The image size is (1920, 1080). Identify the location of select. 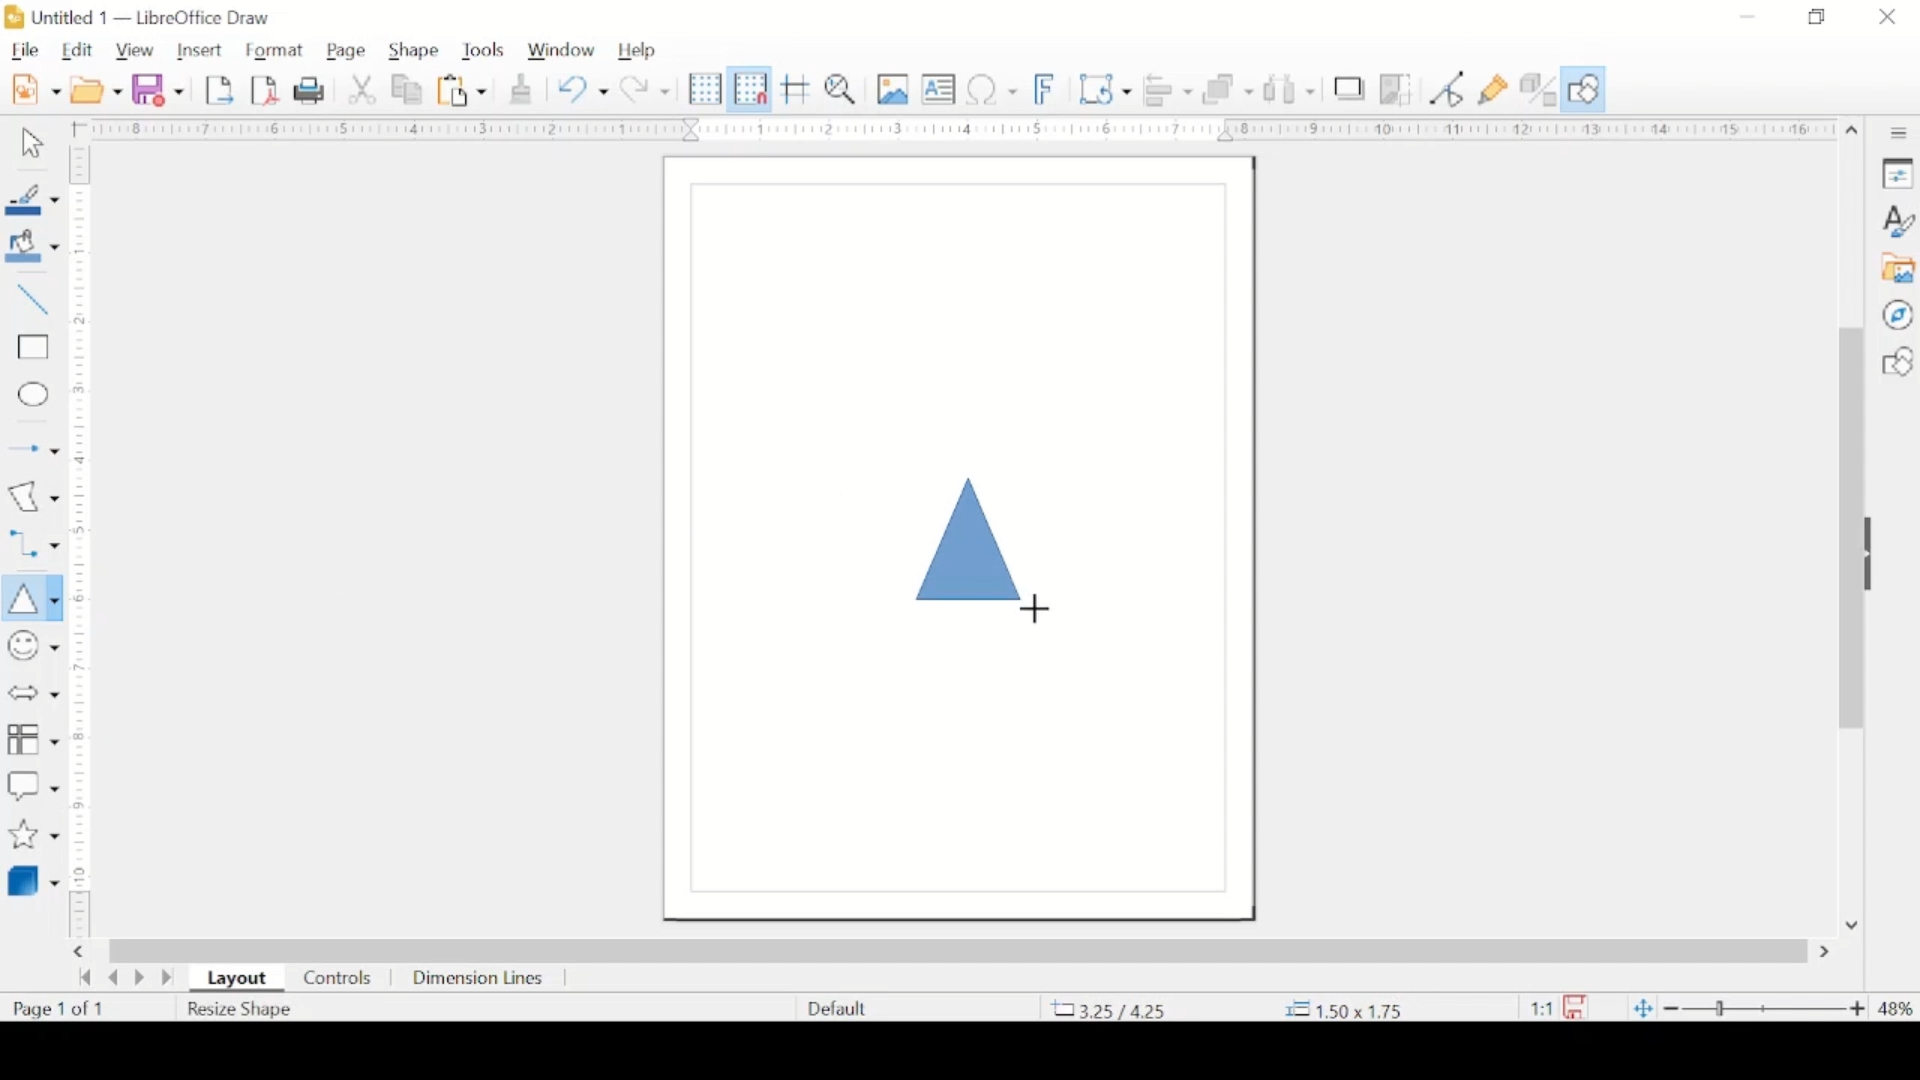
(32, 147).